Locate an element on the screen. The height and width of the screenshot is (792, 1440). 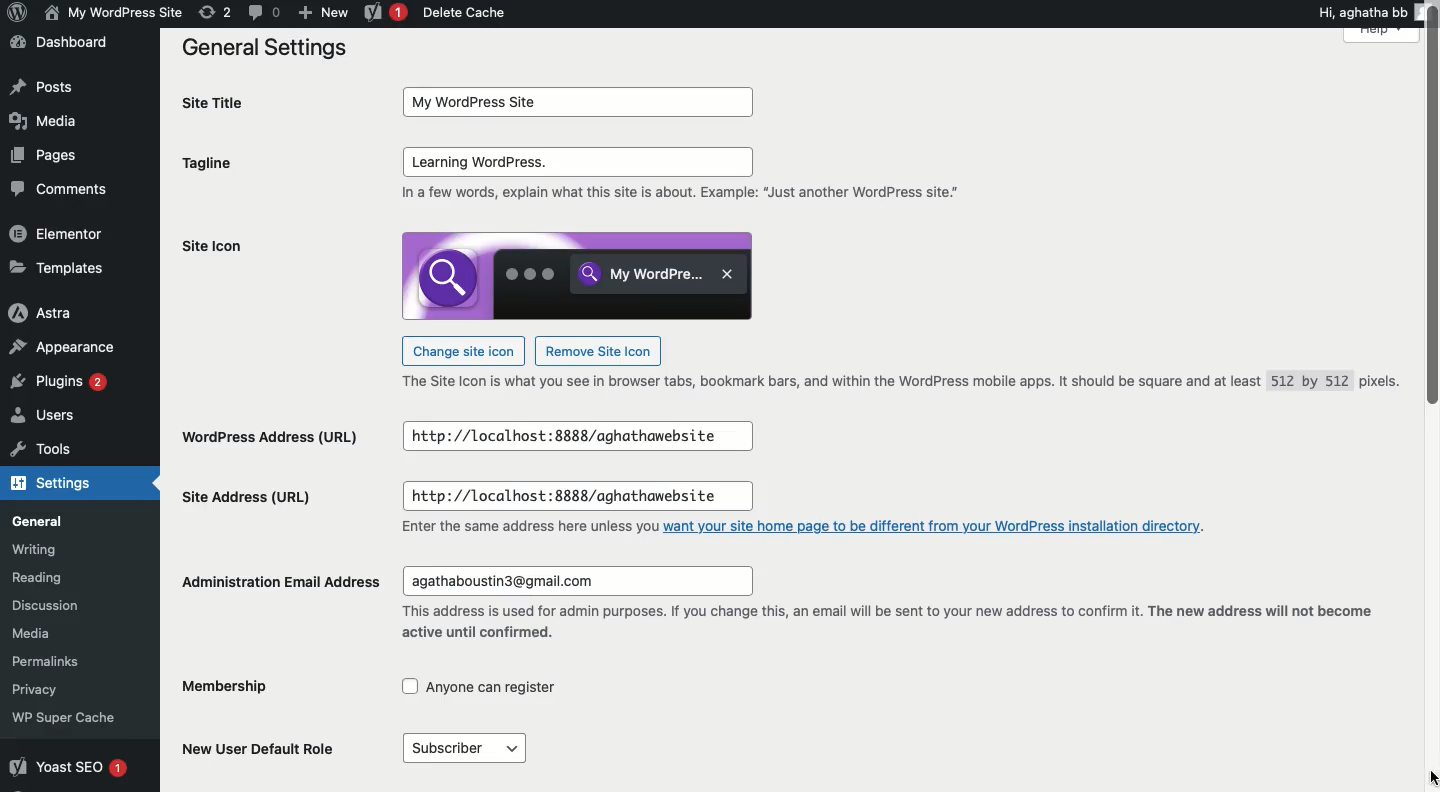
Membership is located at coordinates (228, 686).